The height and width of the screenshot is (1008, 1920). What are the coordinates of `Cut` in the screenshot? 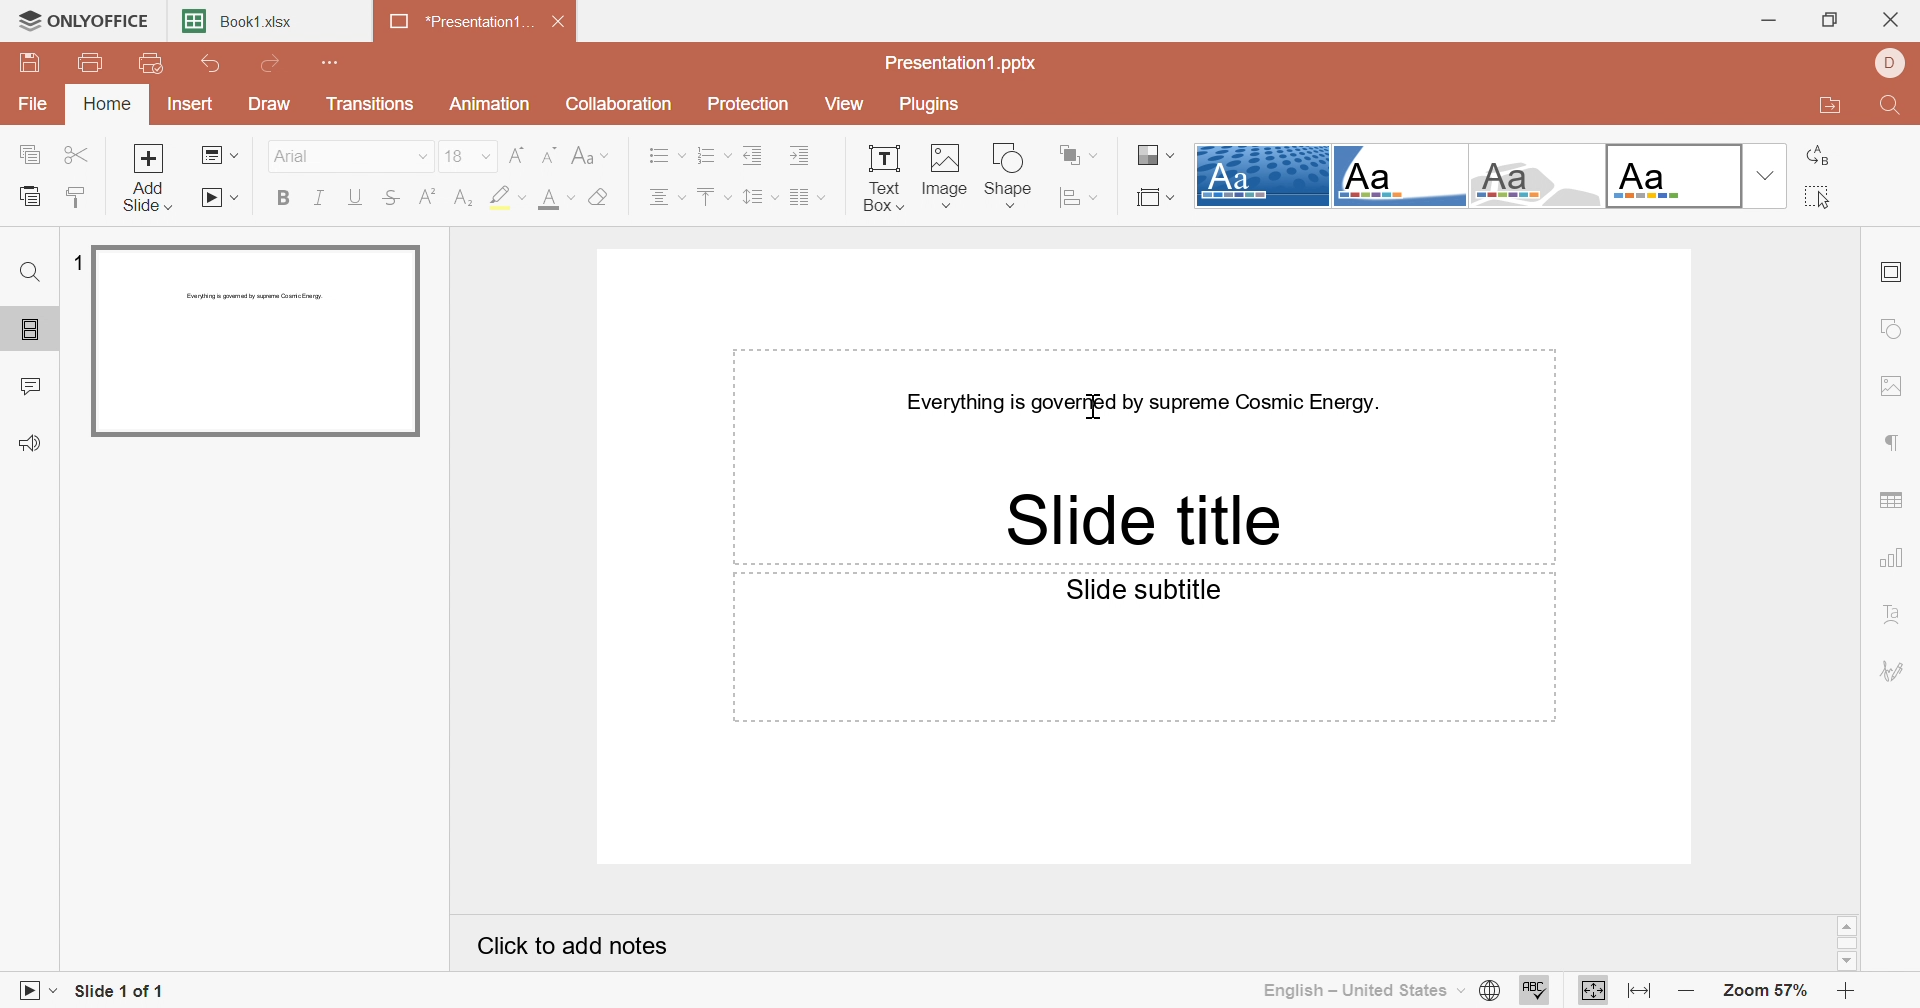 It's located at (76, 156).